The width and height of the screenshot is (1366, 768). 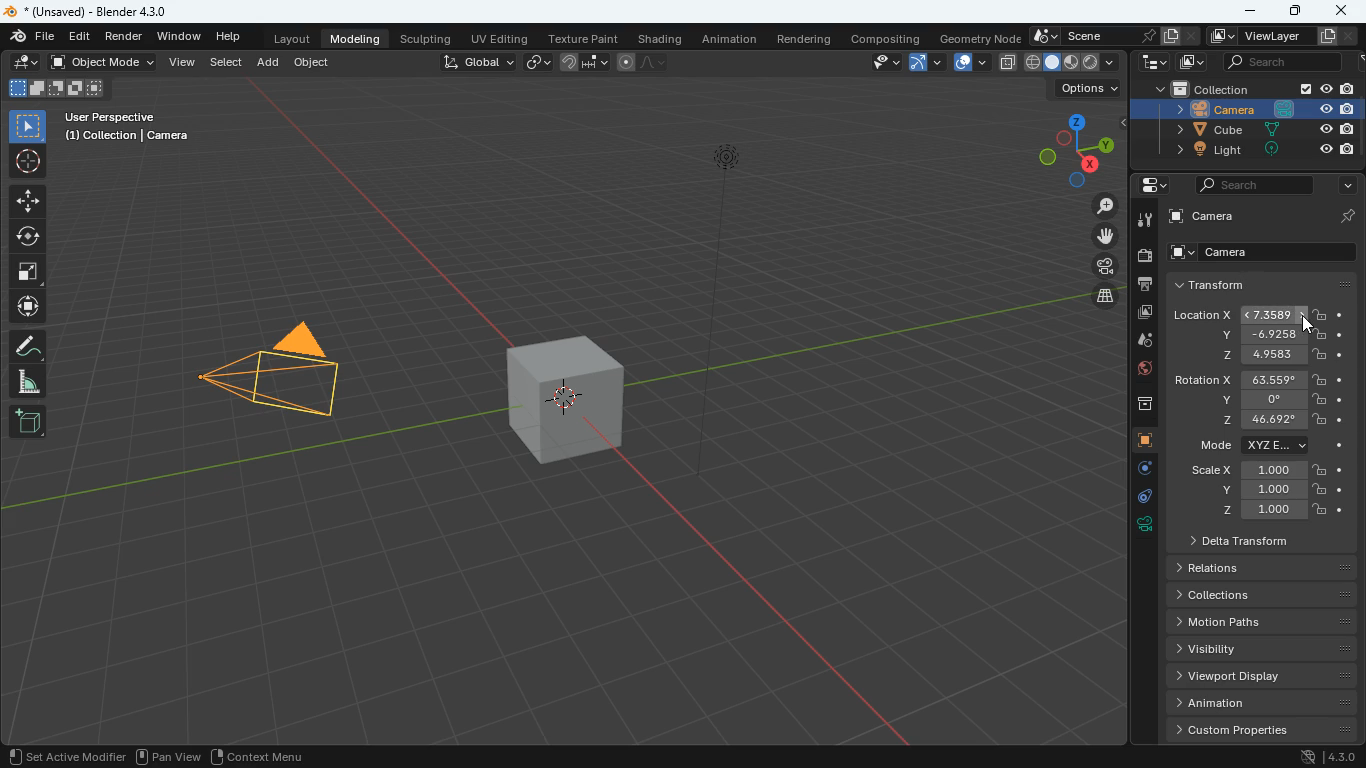 What do you see at coordinates (1293, 10) in the screenshot?
I see `maximize` at bounding box center [1293, 10].